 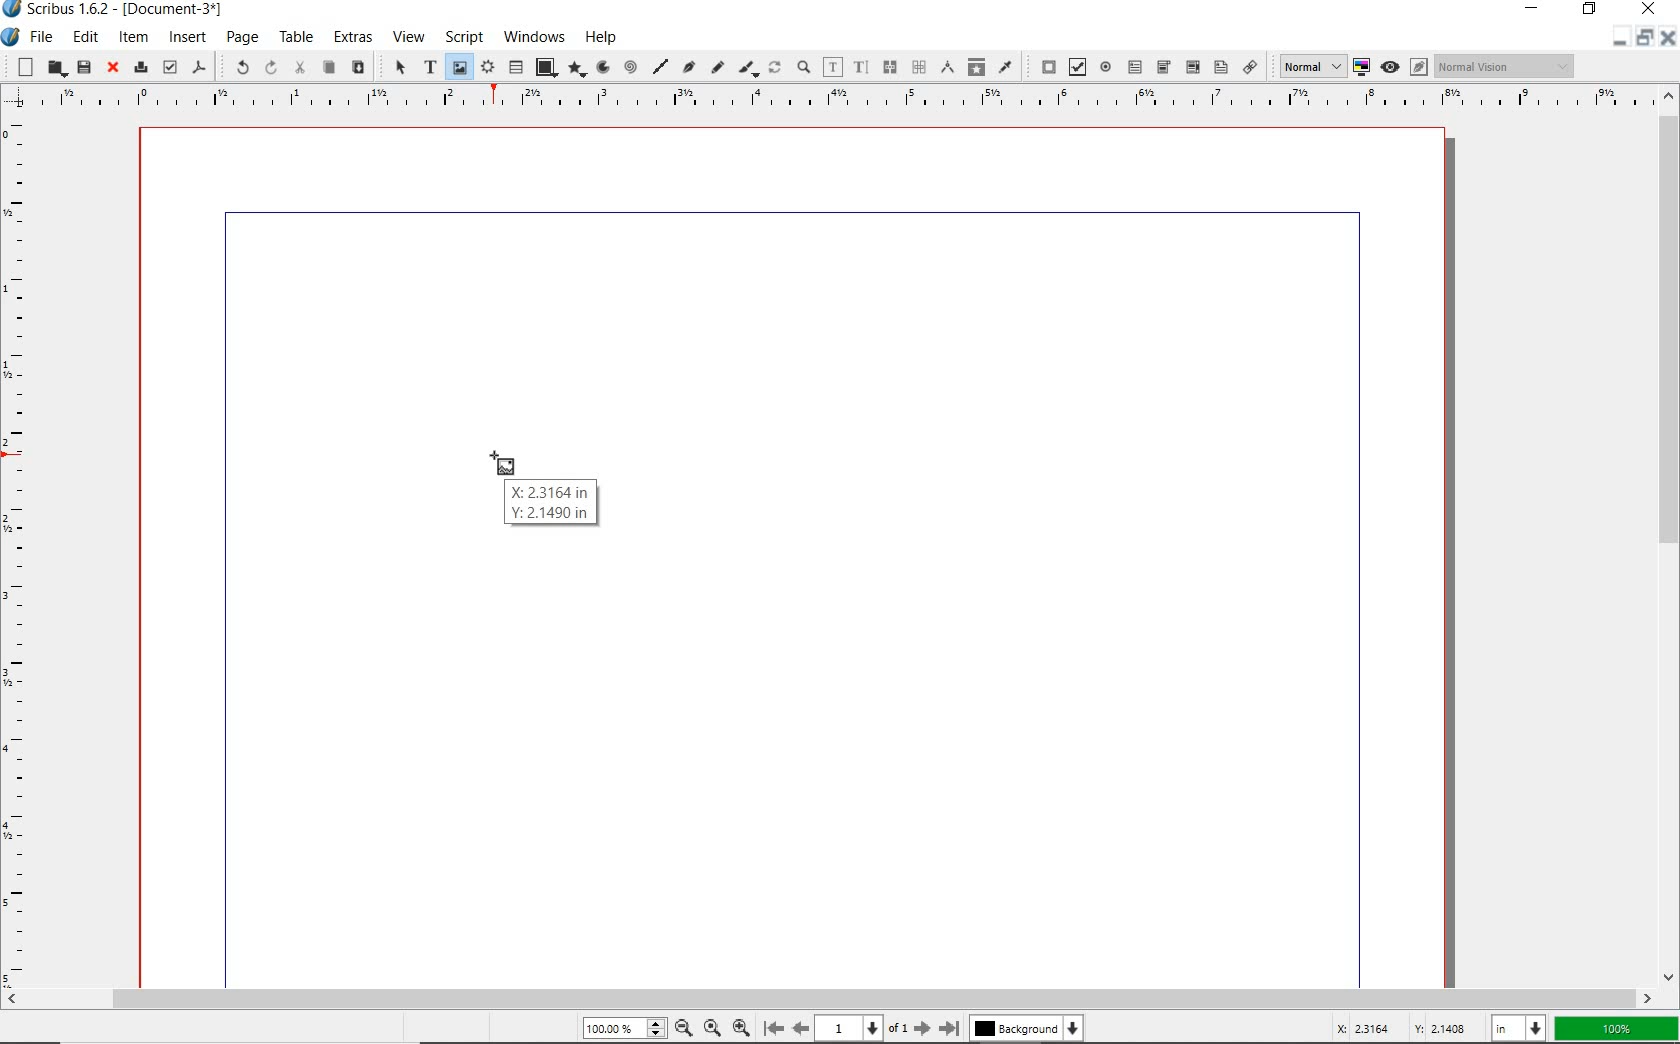 I want to click on zoom in or zoom out, so click(x=803, y=66).